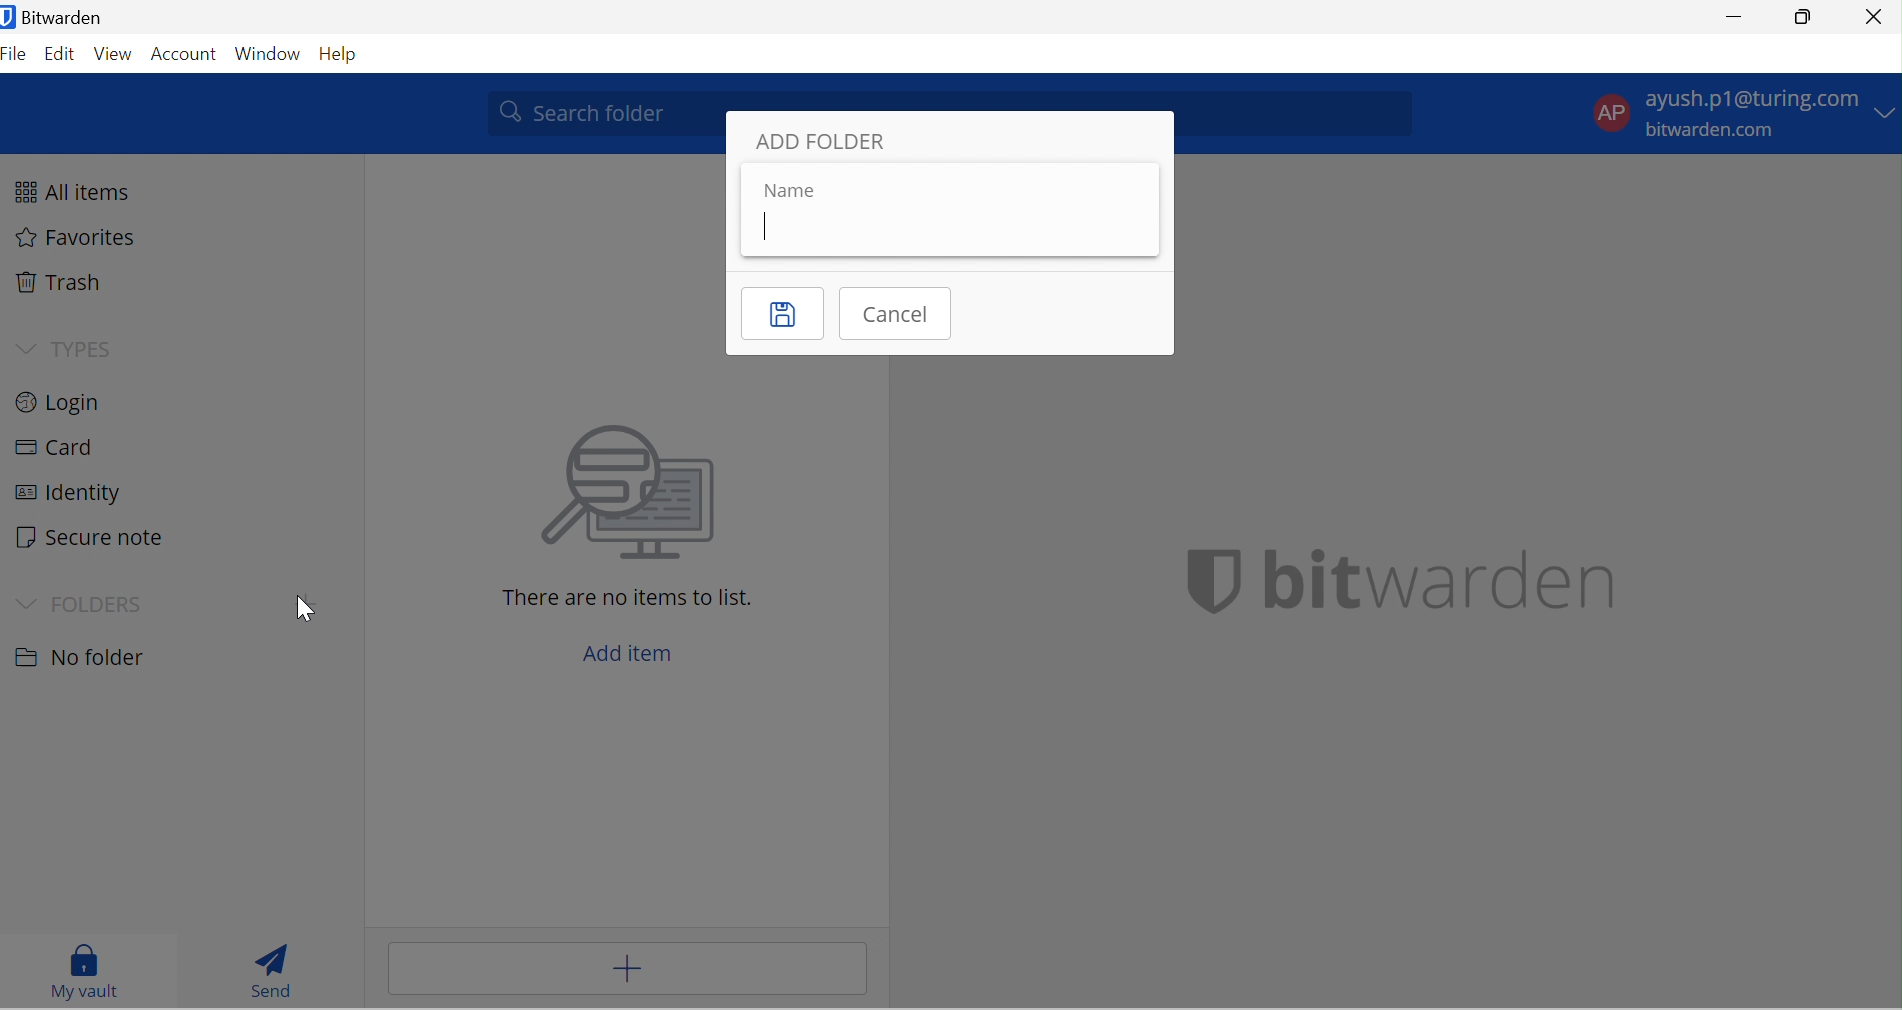 This screenshot has width=1902, height=1010. What do you see at coordinates (183, 52) in the screenshot?
I see `Account` at bounding box center [183, 52].